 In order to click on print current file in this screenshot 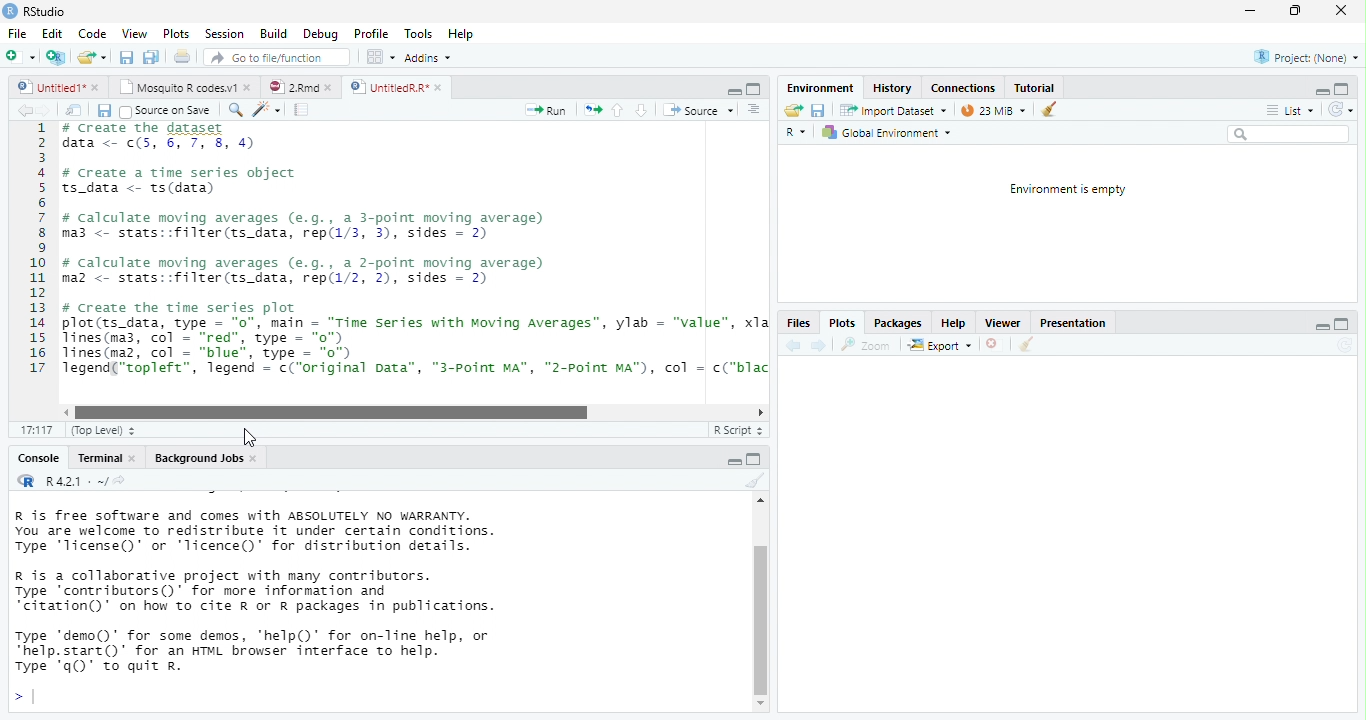, I will do `click(151, 57)`.